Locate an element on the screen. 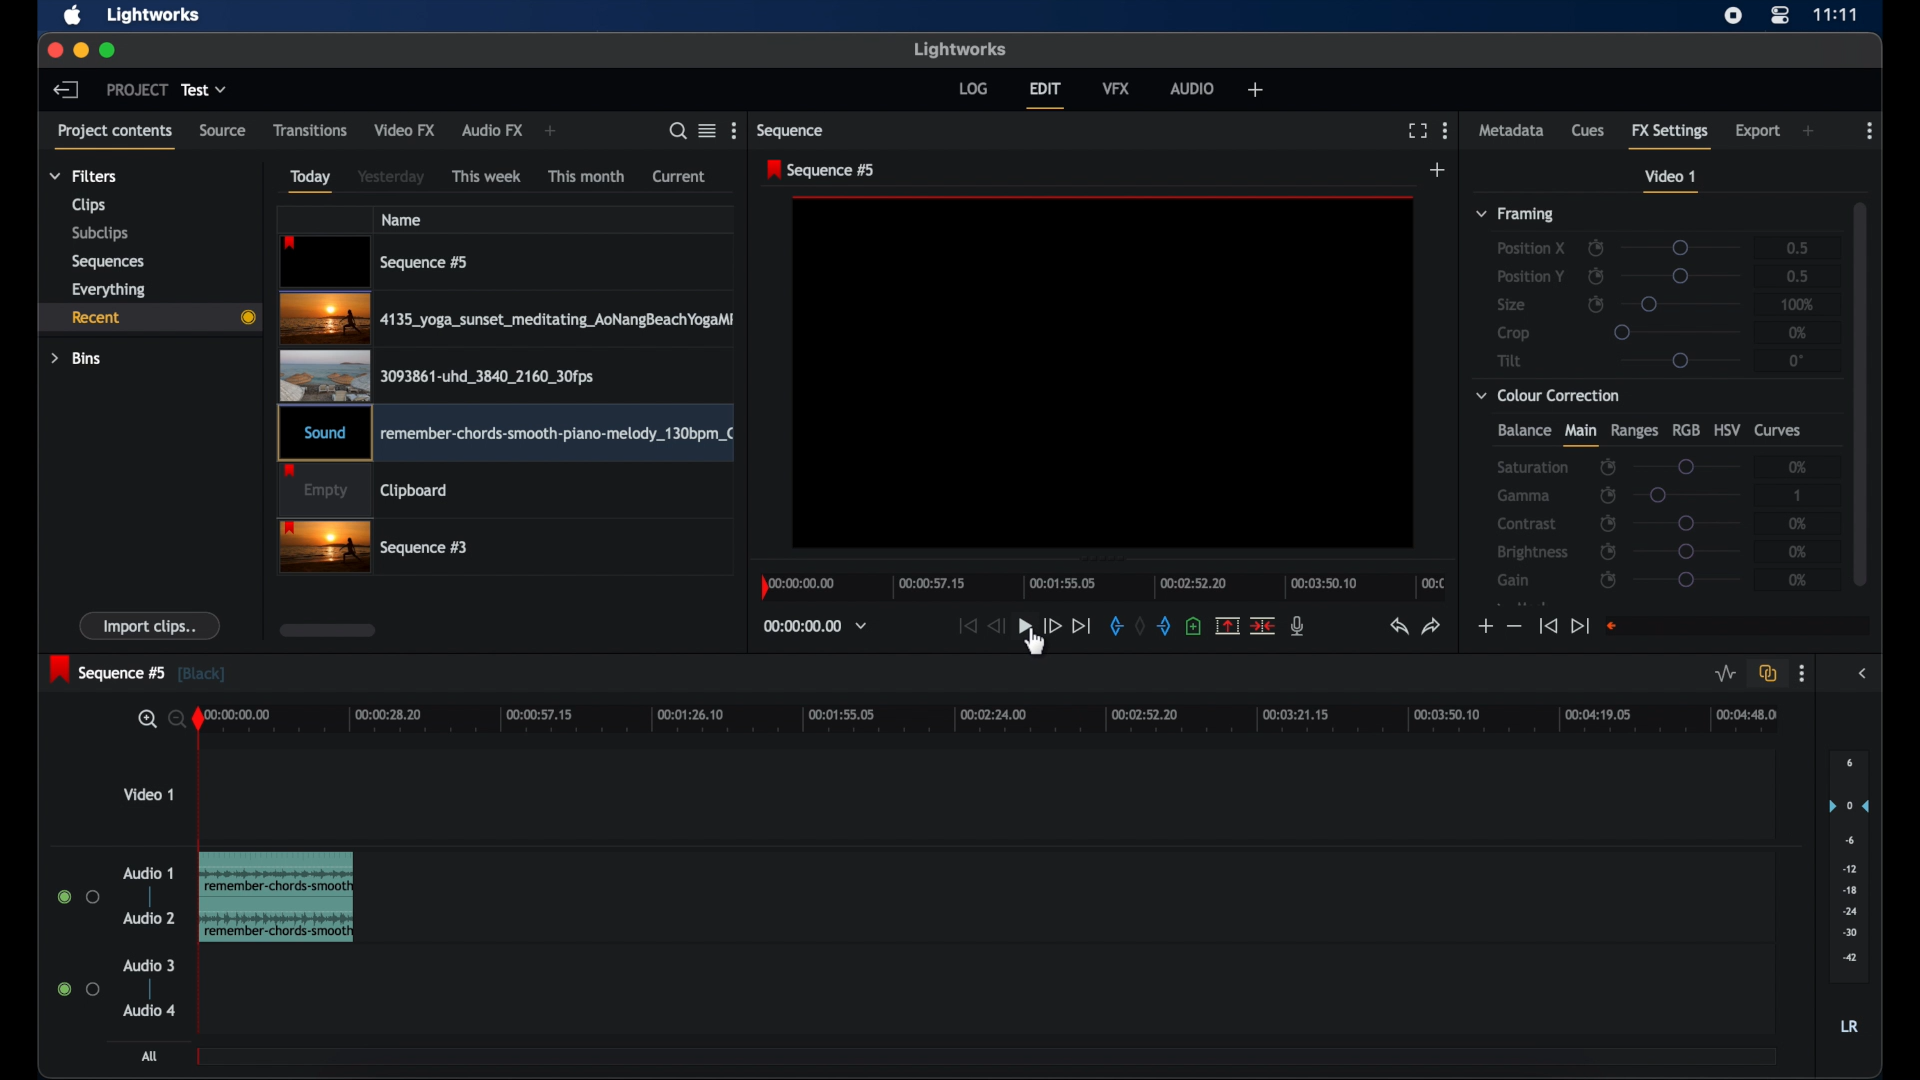 Image resolution: width=1920 pixels, height=1080 pixels. clear marks is located at coordinates (1140, 626).